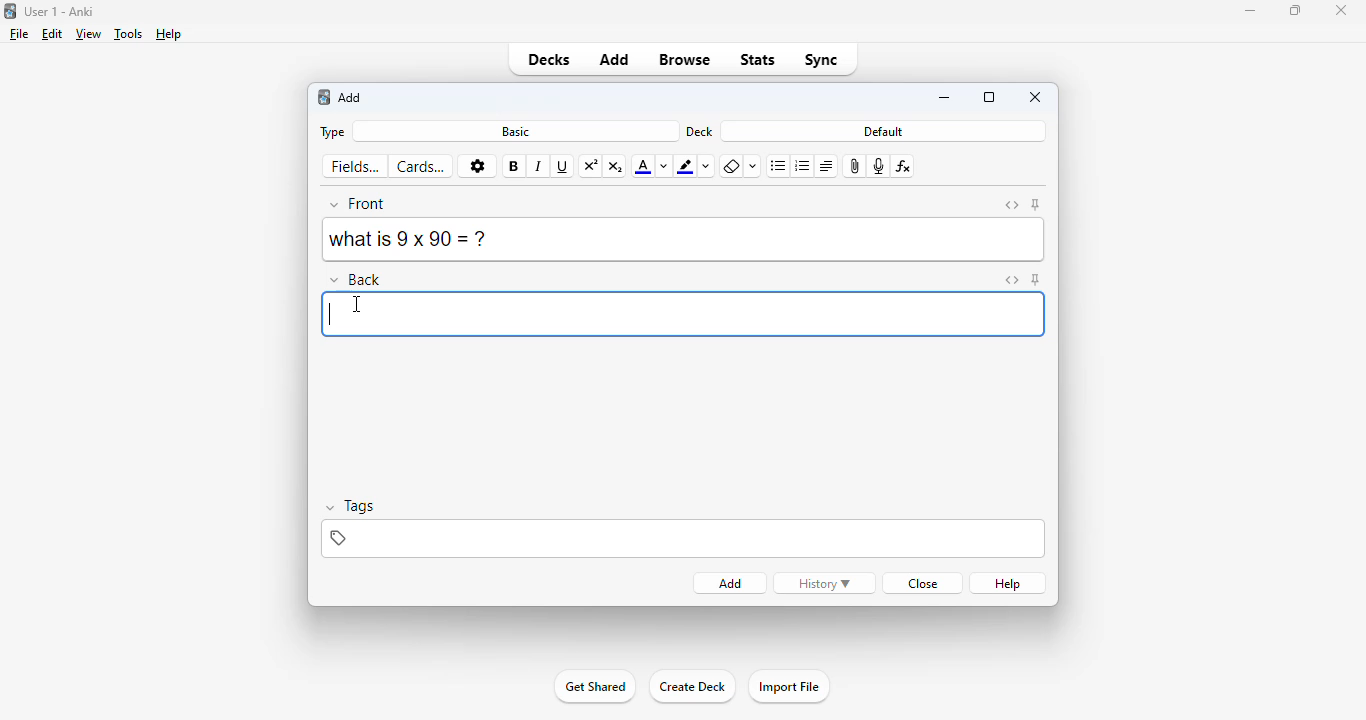 The width and height of the screenshot is (1366, 720). I want to click on text color, so click(644, 167).